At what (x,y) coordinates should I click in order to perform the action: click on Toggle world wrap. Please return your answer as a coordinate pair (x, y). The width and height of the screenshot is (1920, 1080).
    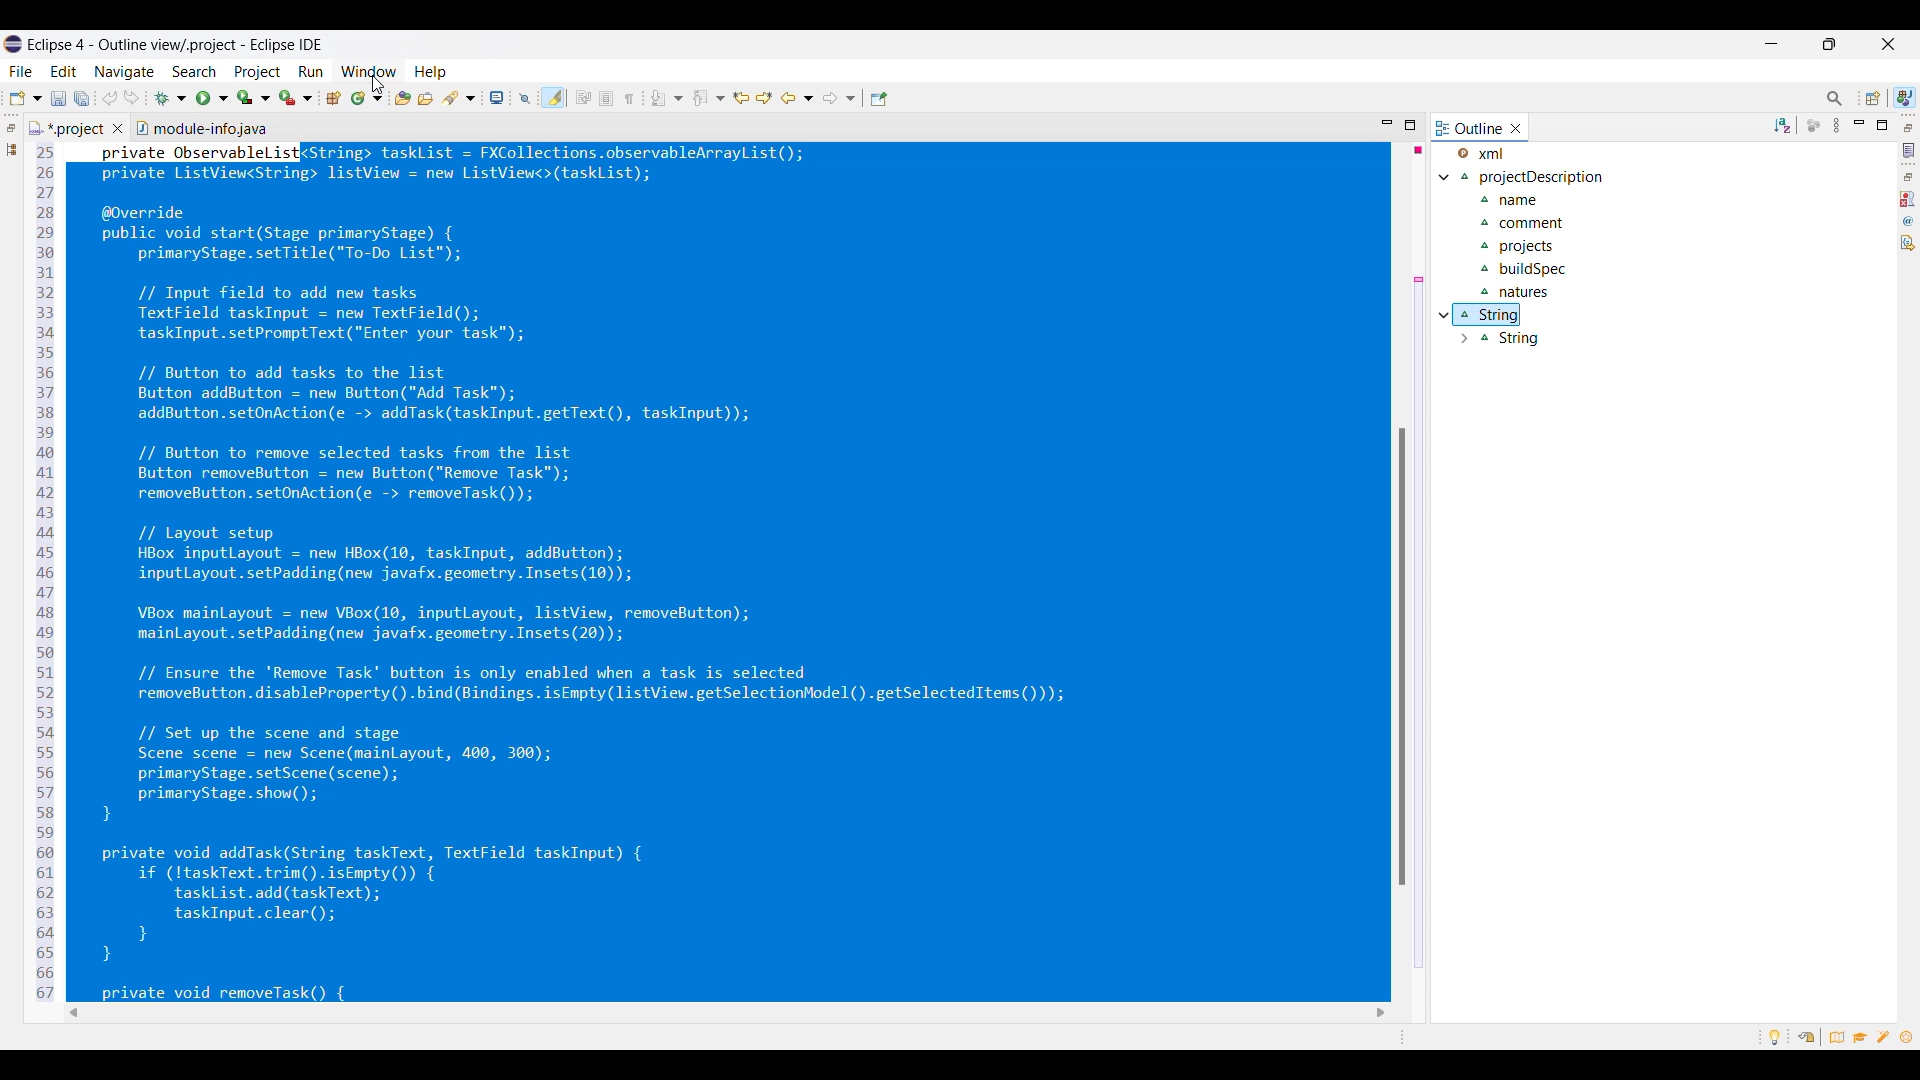
    Looking at the image, I should click on (583, 98).